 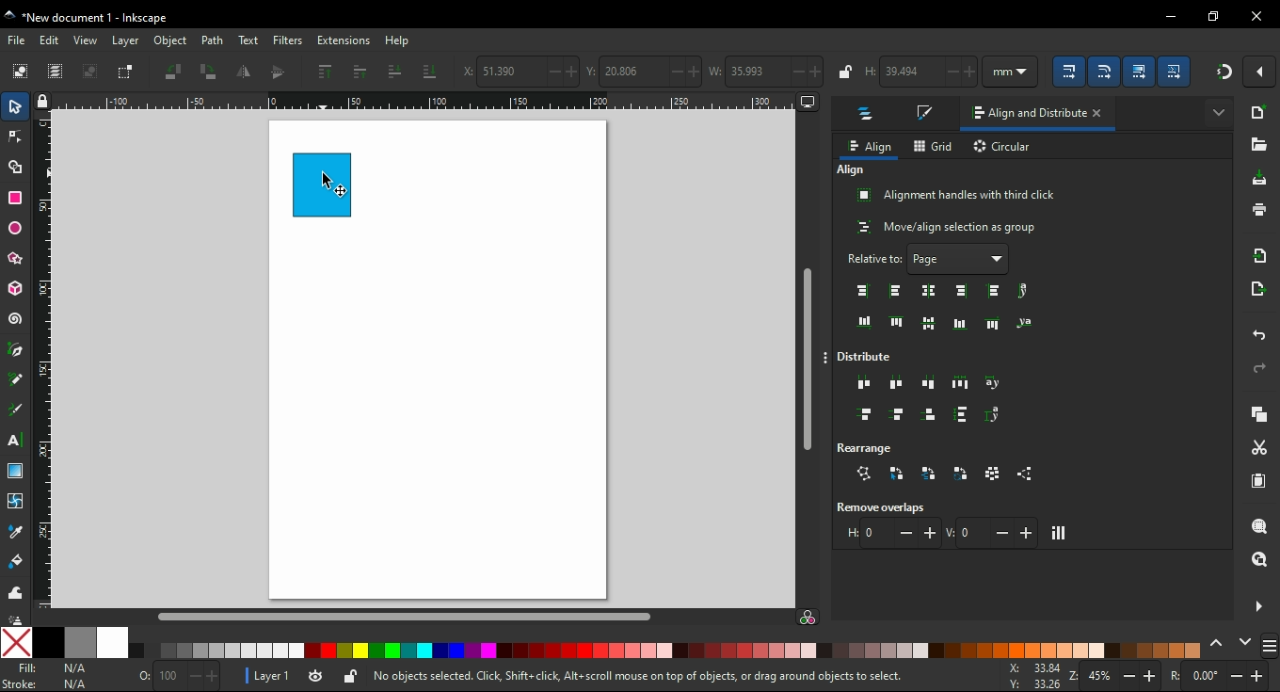 What do you see at coordinates (15, 591) in the screenshot?
I see `tweak tool` at bounding box center [15, 591].